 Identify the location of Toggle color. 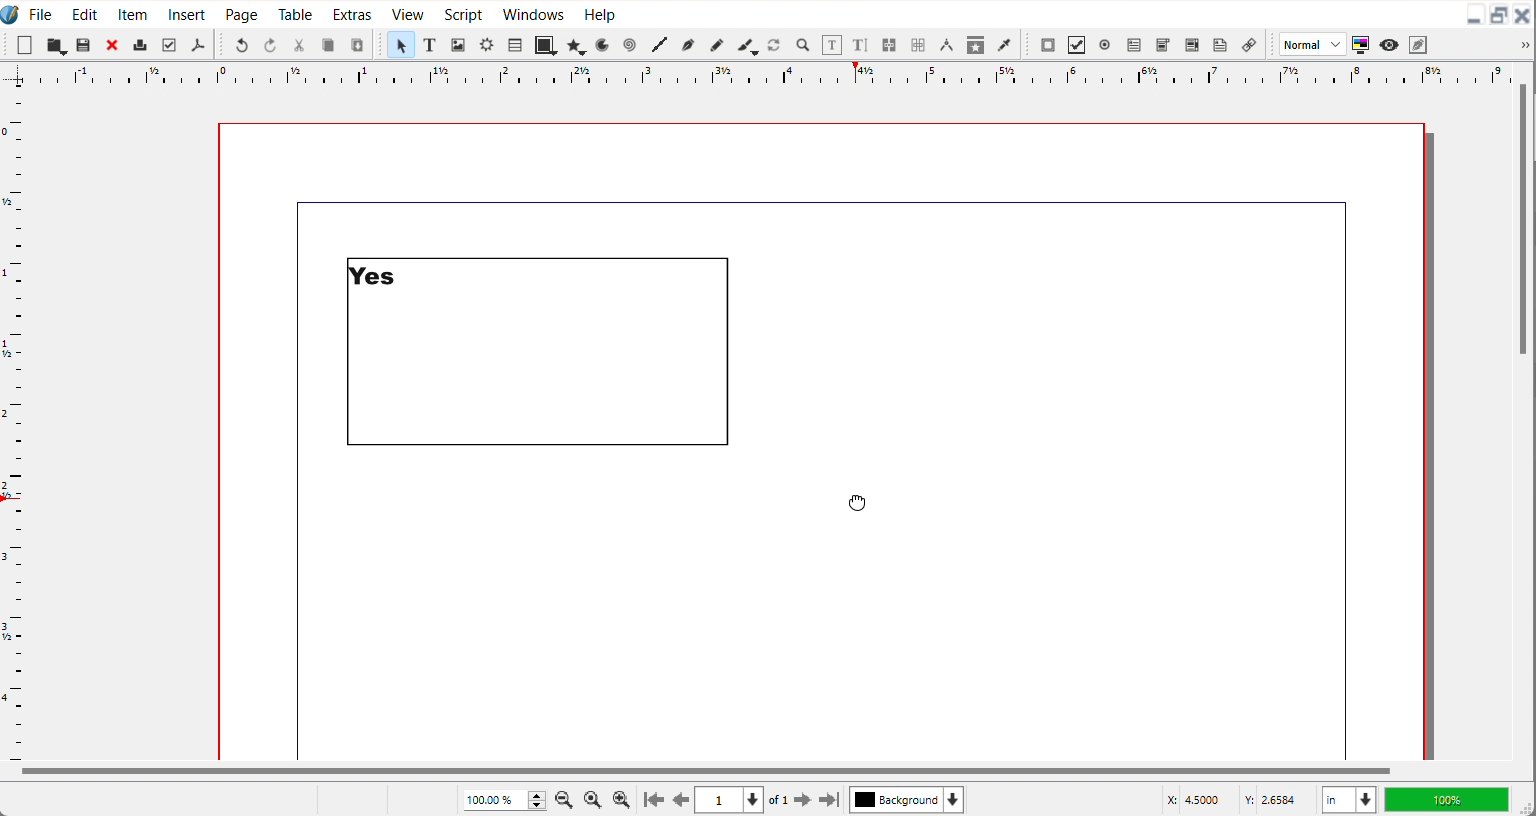
(1362, 45).